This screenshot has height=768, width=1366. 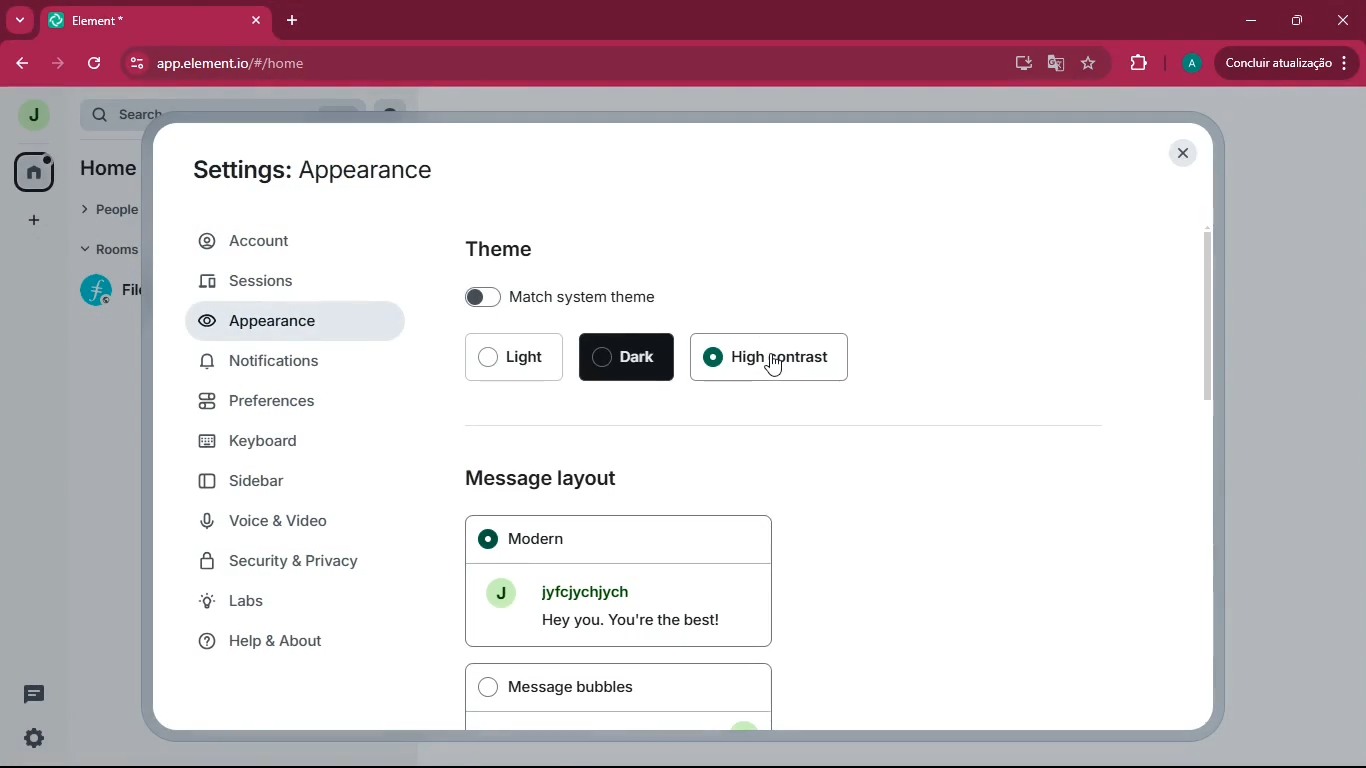 I want to click on Cursor, so click(x=277, y=326).